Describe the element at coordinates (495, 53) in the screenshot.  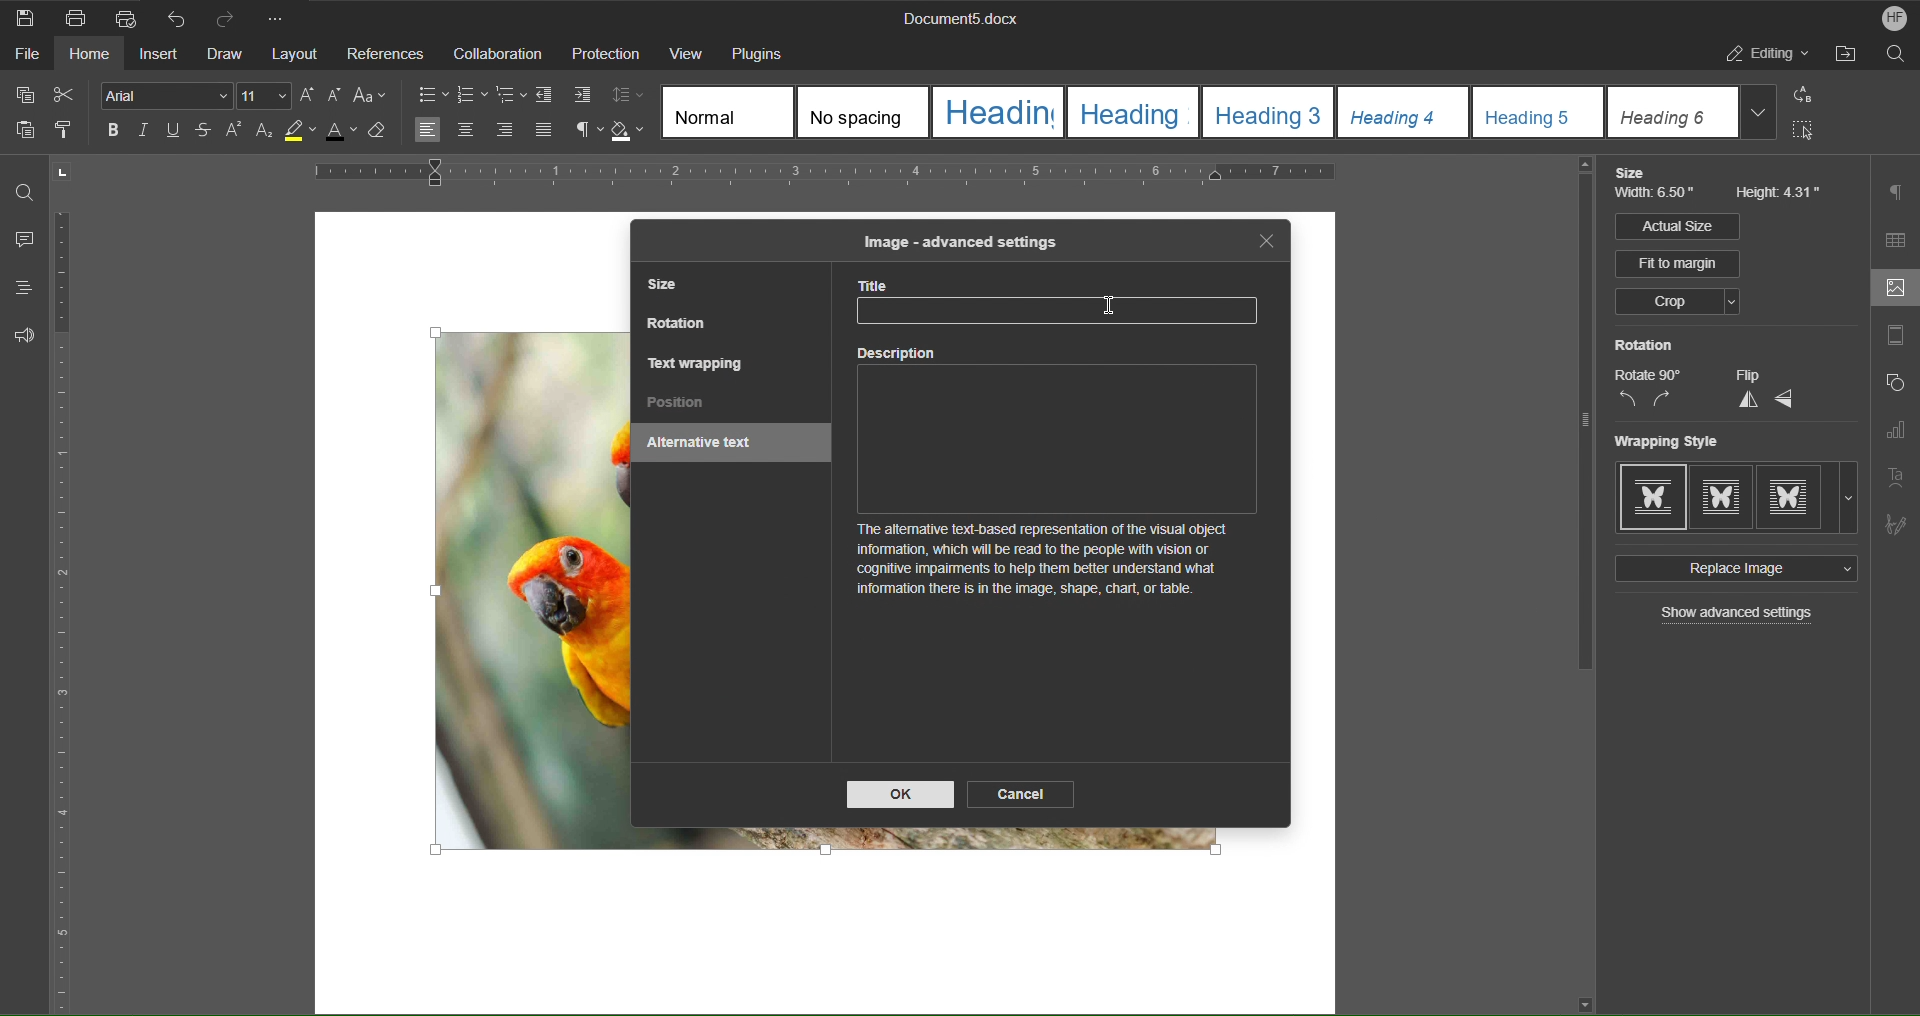
I see `Collaboration` at that location.